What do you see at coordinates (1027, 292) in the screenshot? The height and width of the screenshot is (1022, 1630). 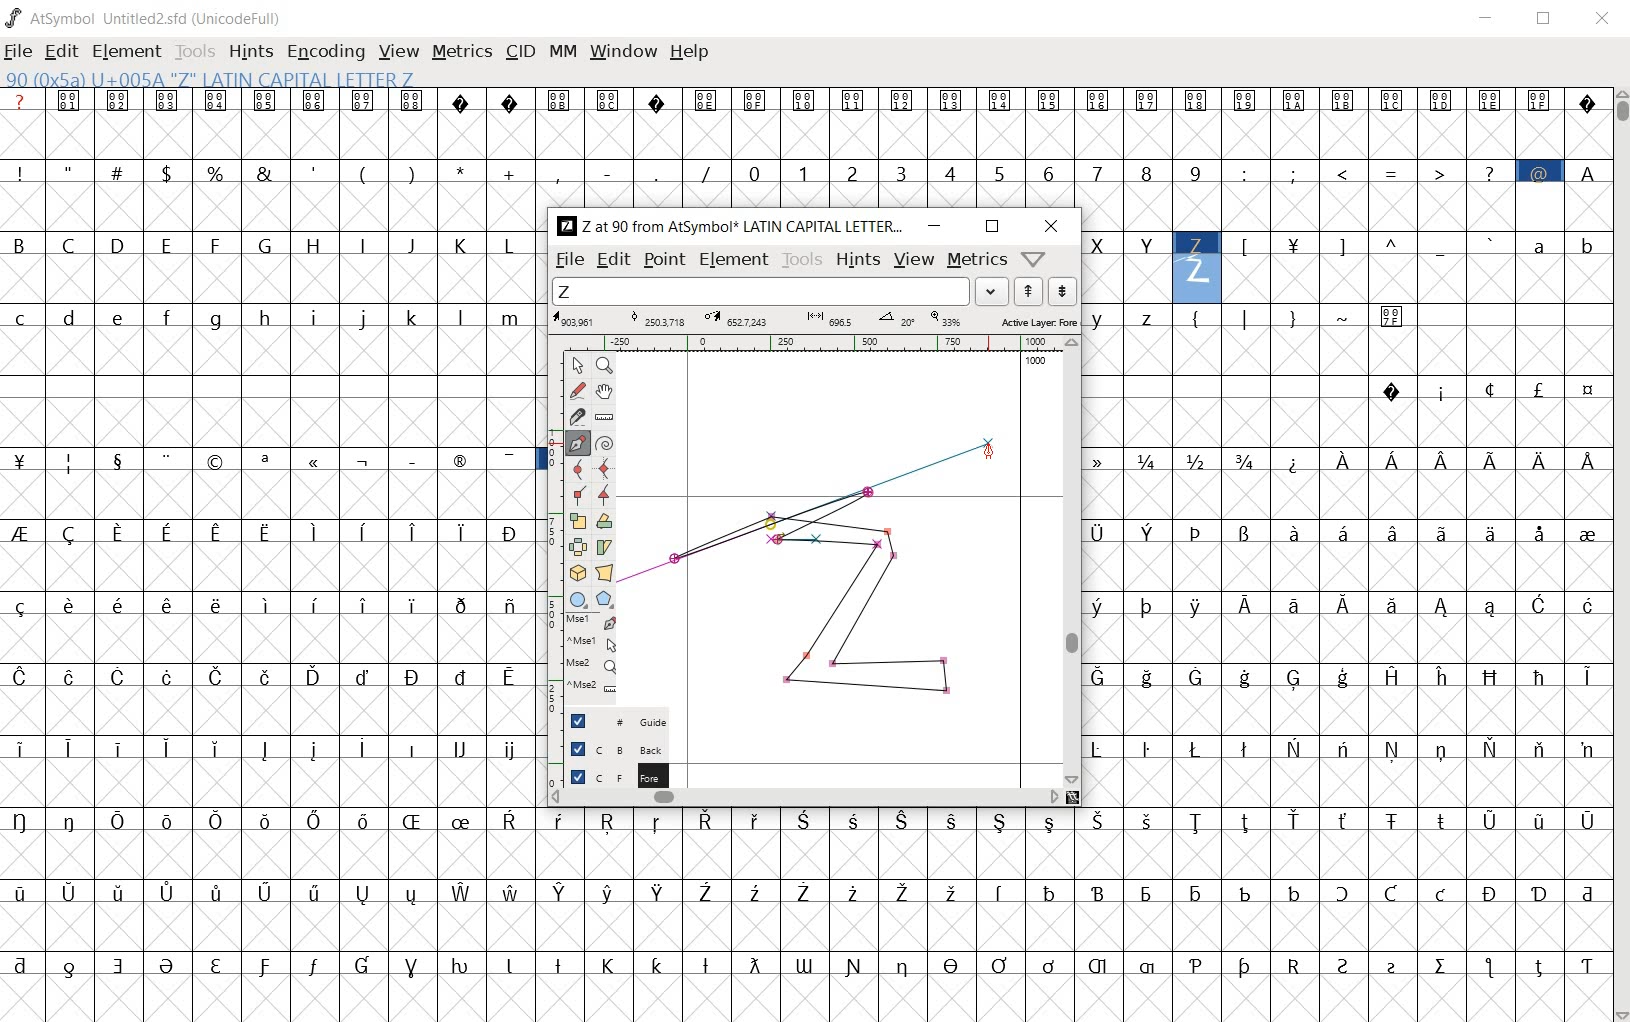 I see `show the next word on the list` at bounding box center [1027, 292].